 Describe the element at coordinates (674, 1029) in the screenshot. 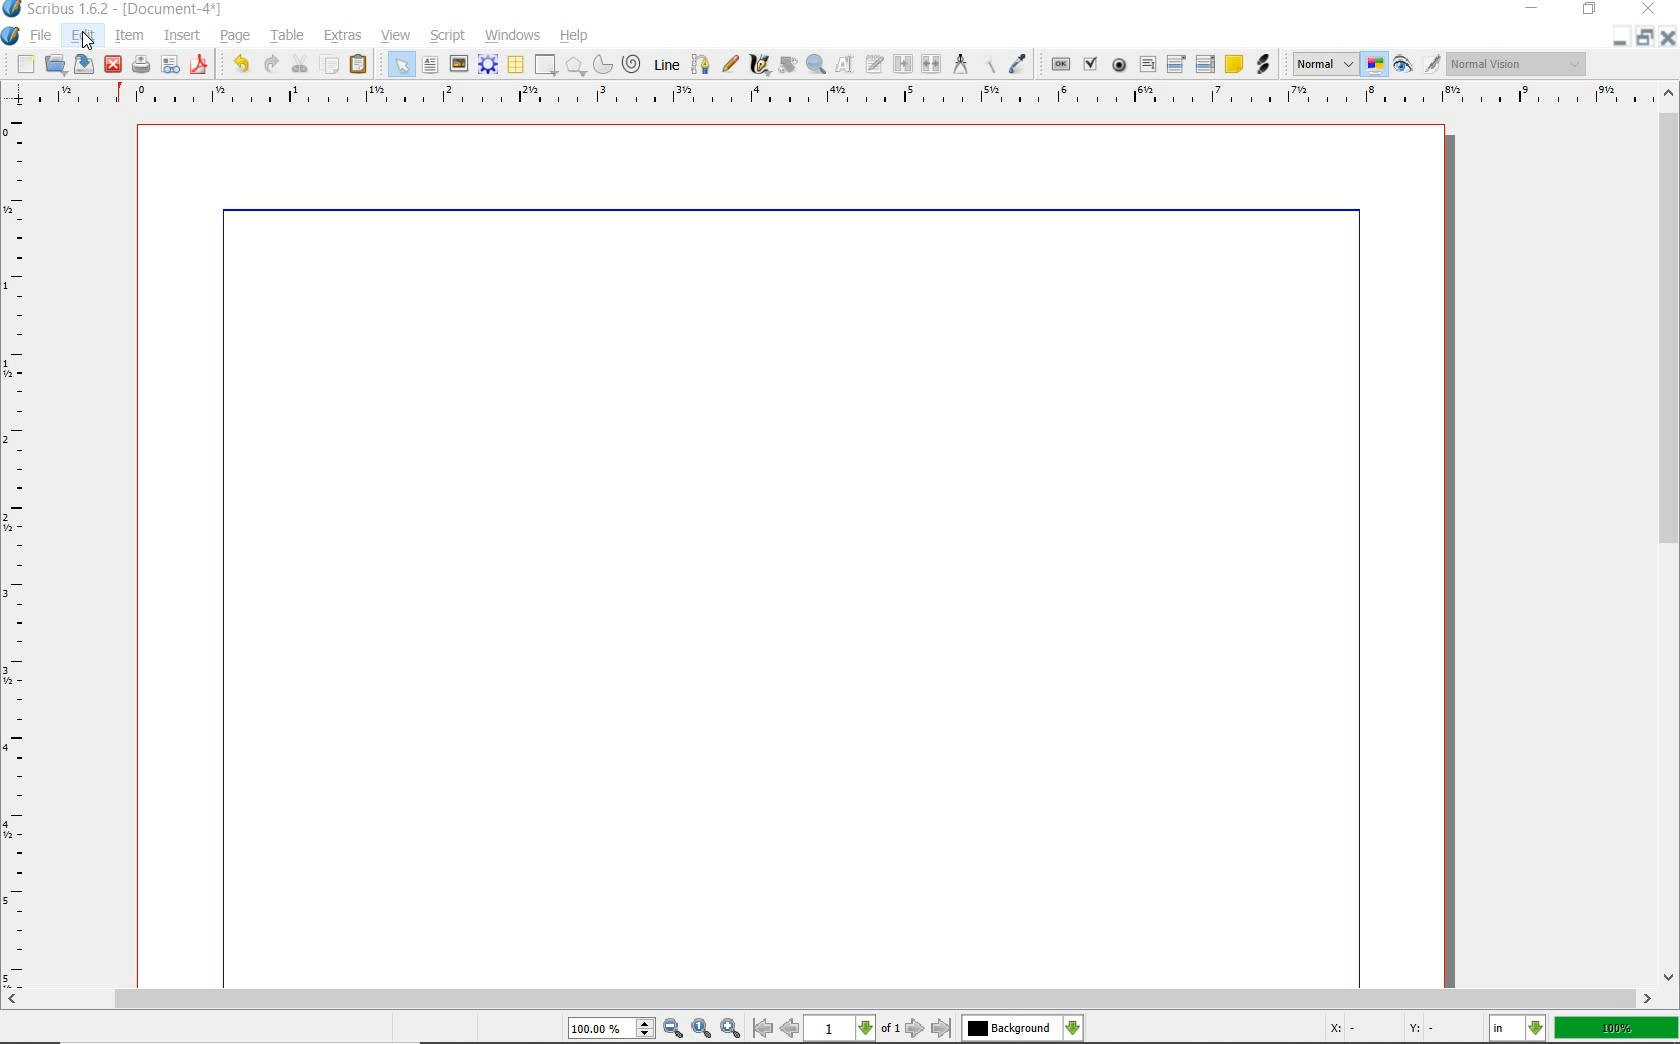

I see `zoom out` at that location.